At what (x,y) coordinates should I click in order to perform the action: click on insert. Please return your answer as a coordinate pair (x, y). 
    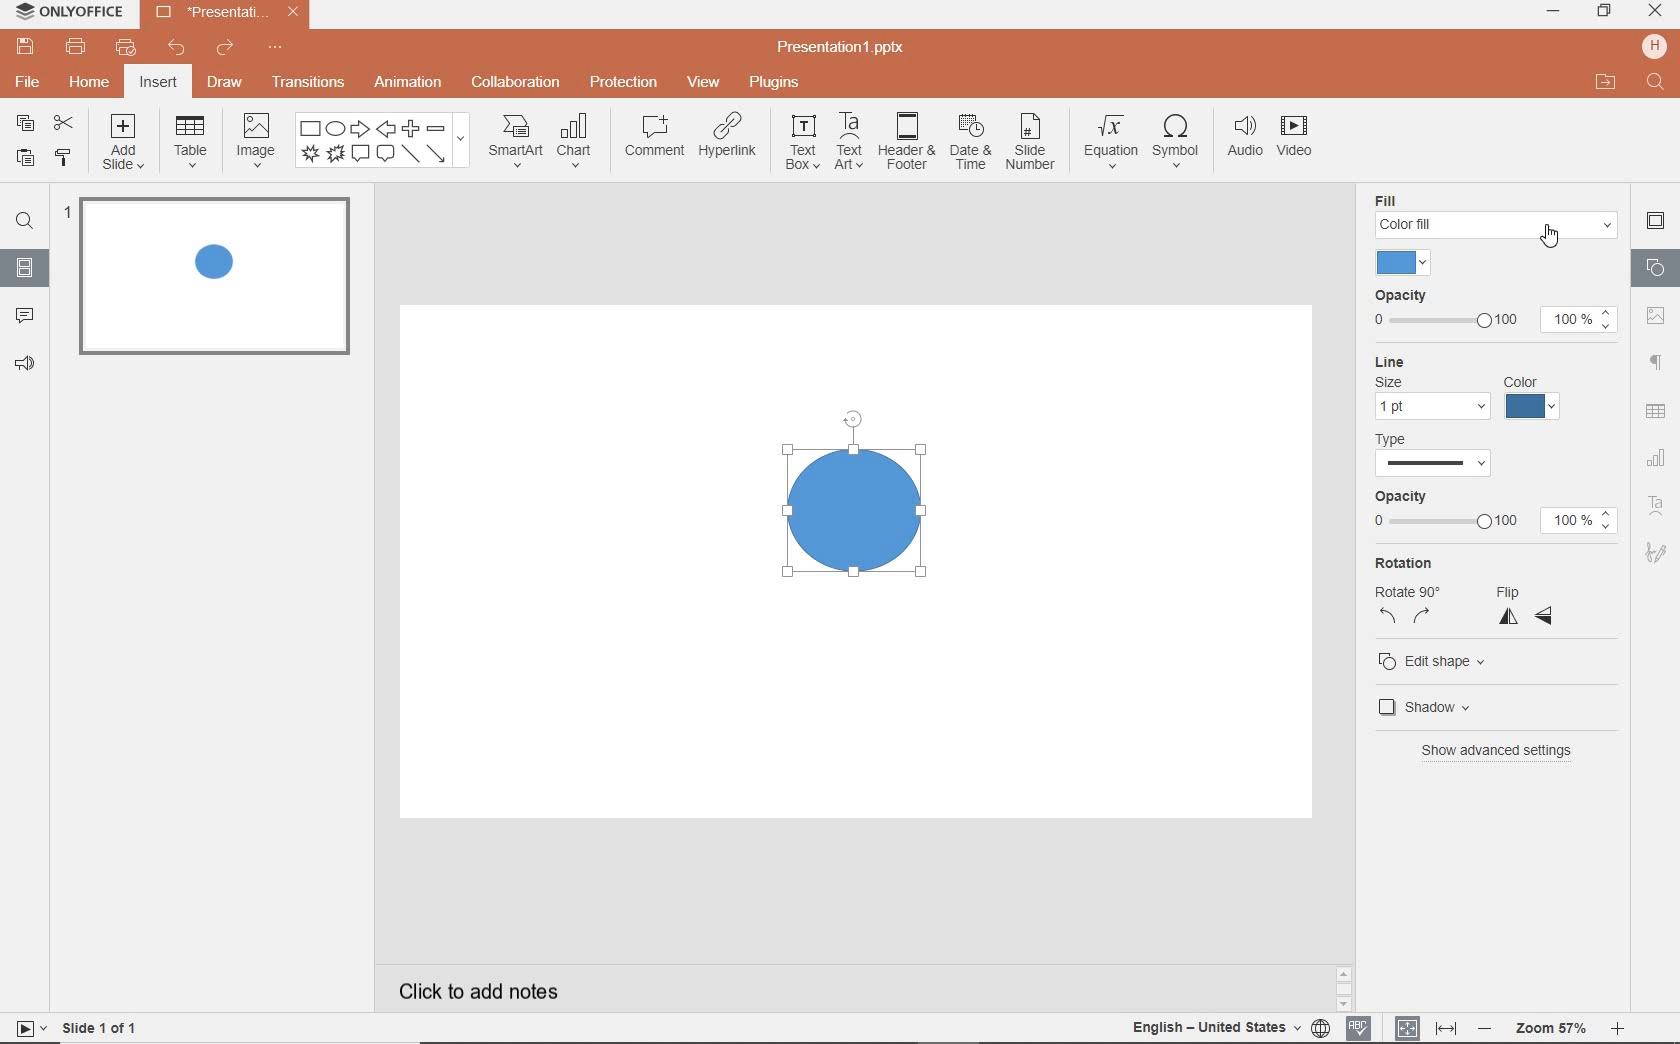
    Looking at the image, I should click on (158, 83).